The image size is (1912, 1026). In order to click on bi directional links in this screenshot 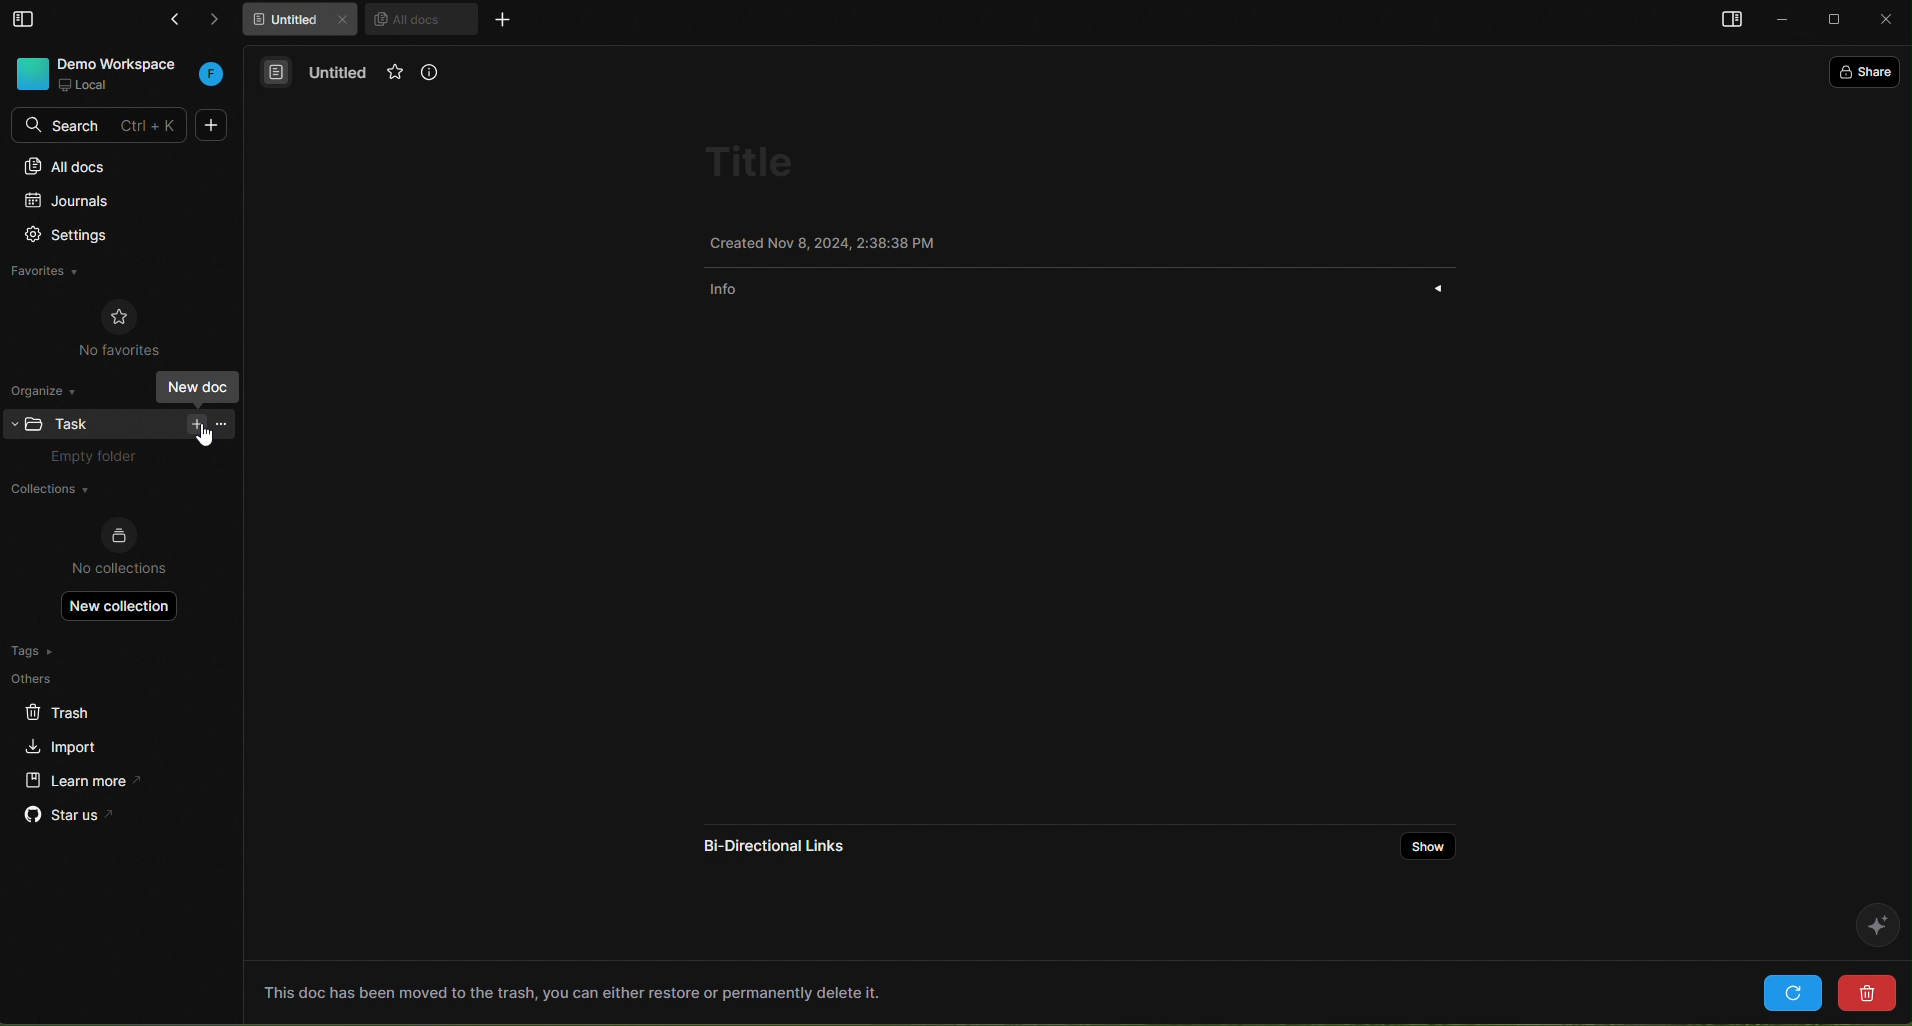, I will do `click(768, 841)`.